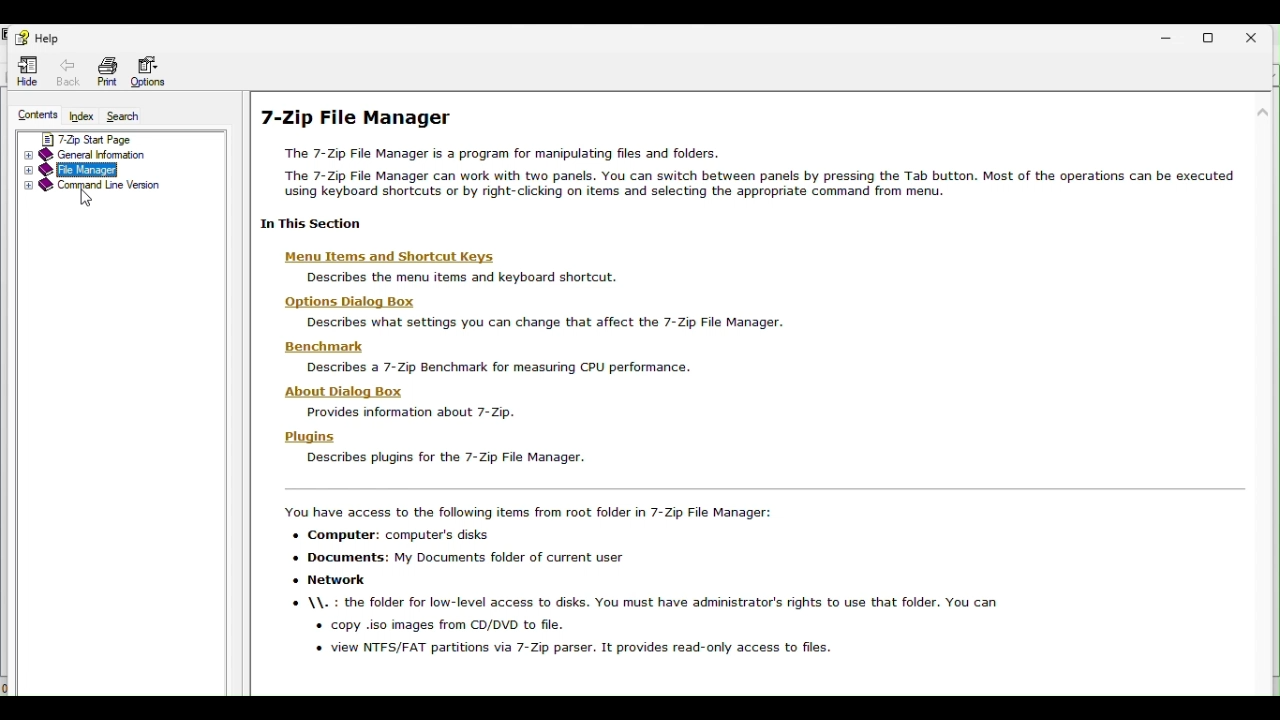 Image resolution: width=1280 pixels, height=720 pixels. What do you see at coordinates (66, 68) in the screenshot?
I see `Back` at bounding box center [66, 68].